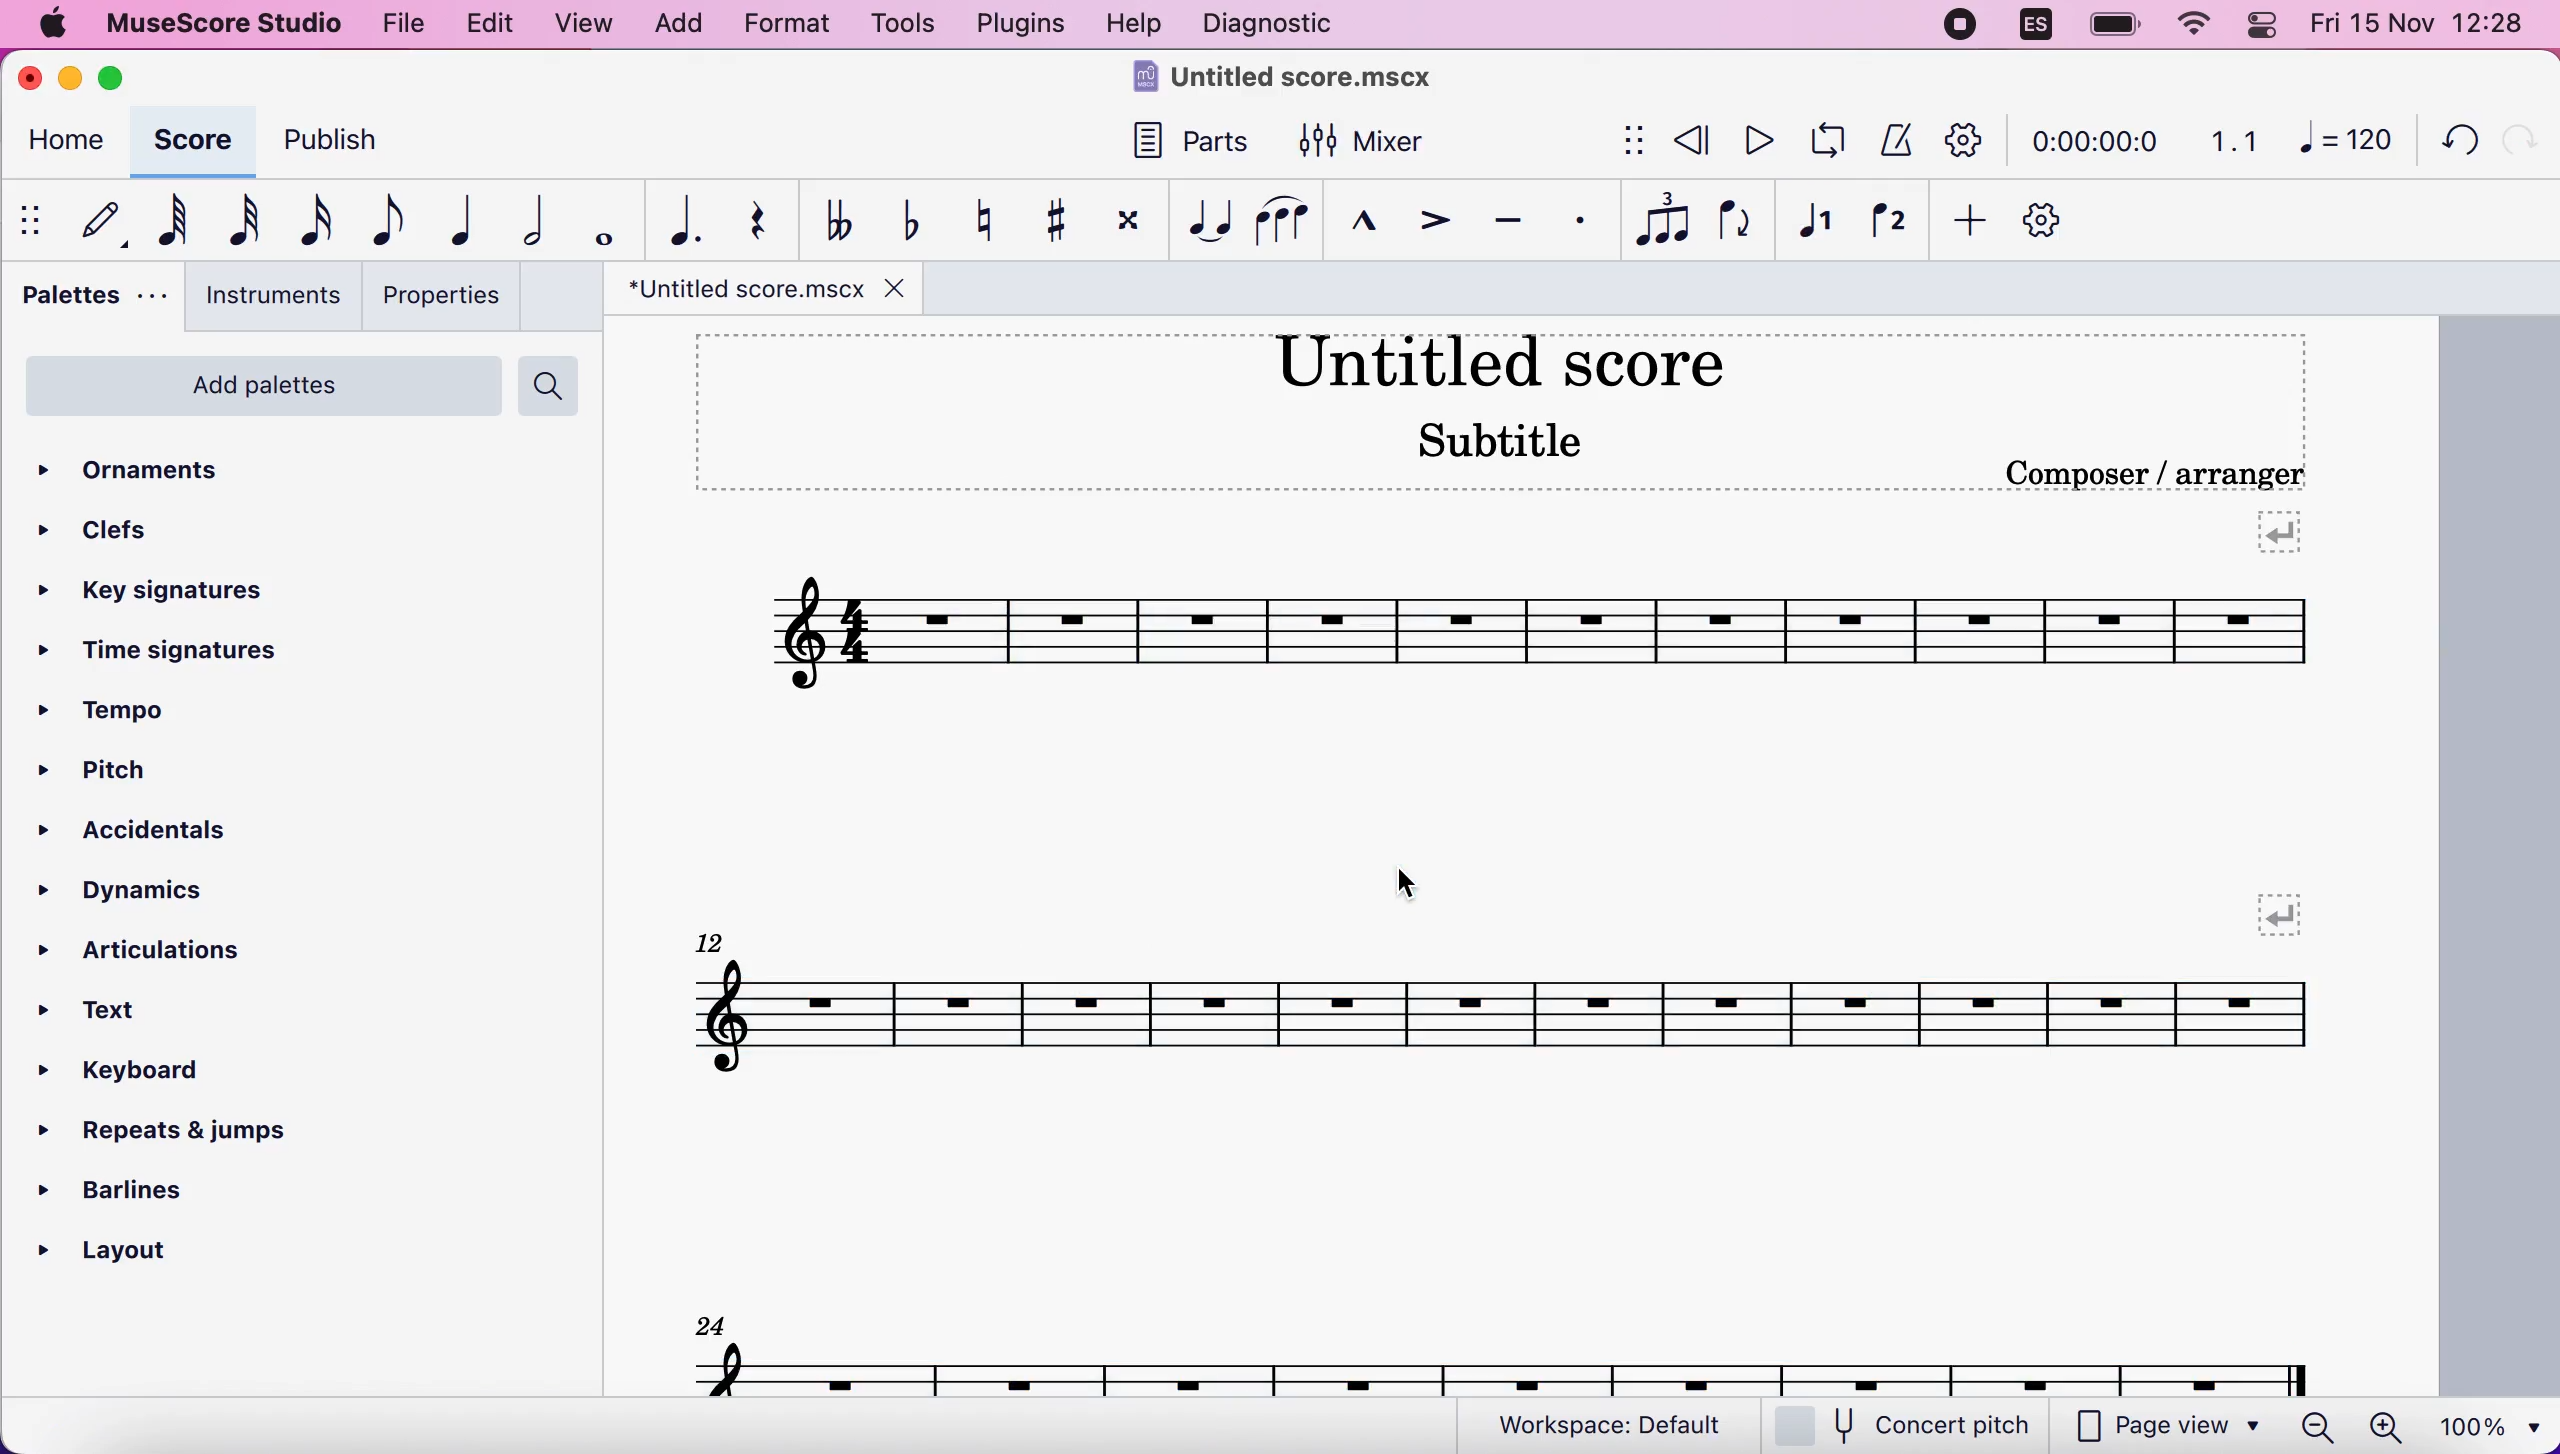 The image size is (2560, 1454). What do you see at coordinates (1538, 635) in the screenshot?
I see `score` at bounding box center [1538, 635].